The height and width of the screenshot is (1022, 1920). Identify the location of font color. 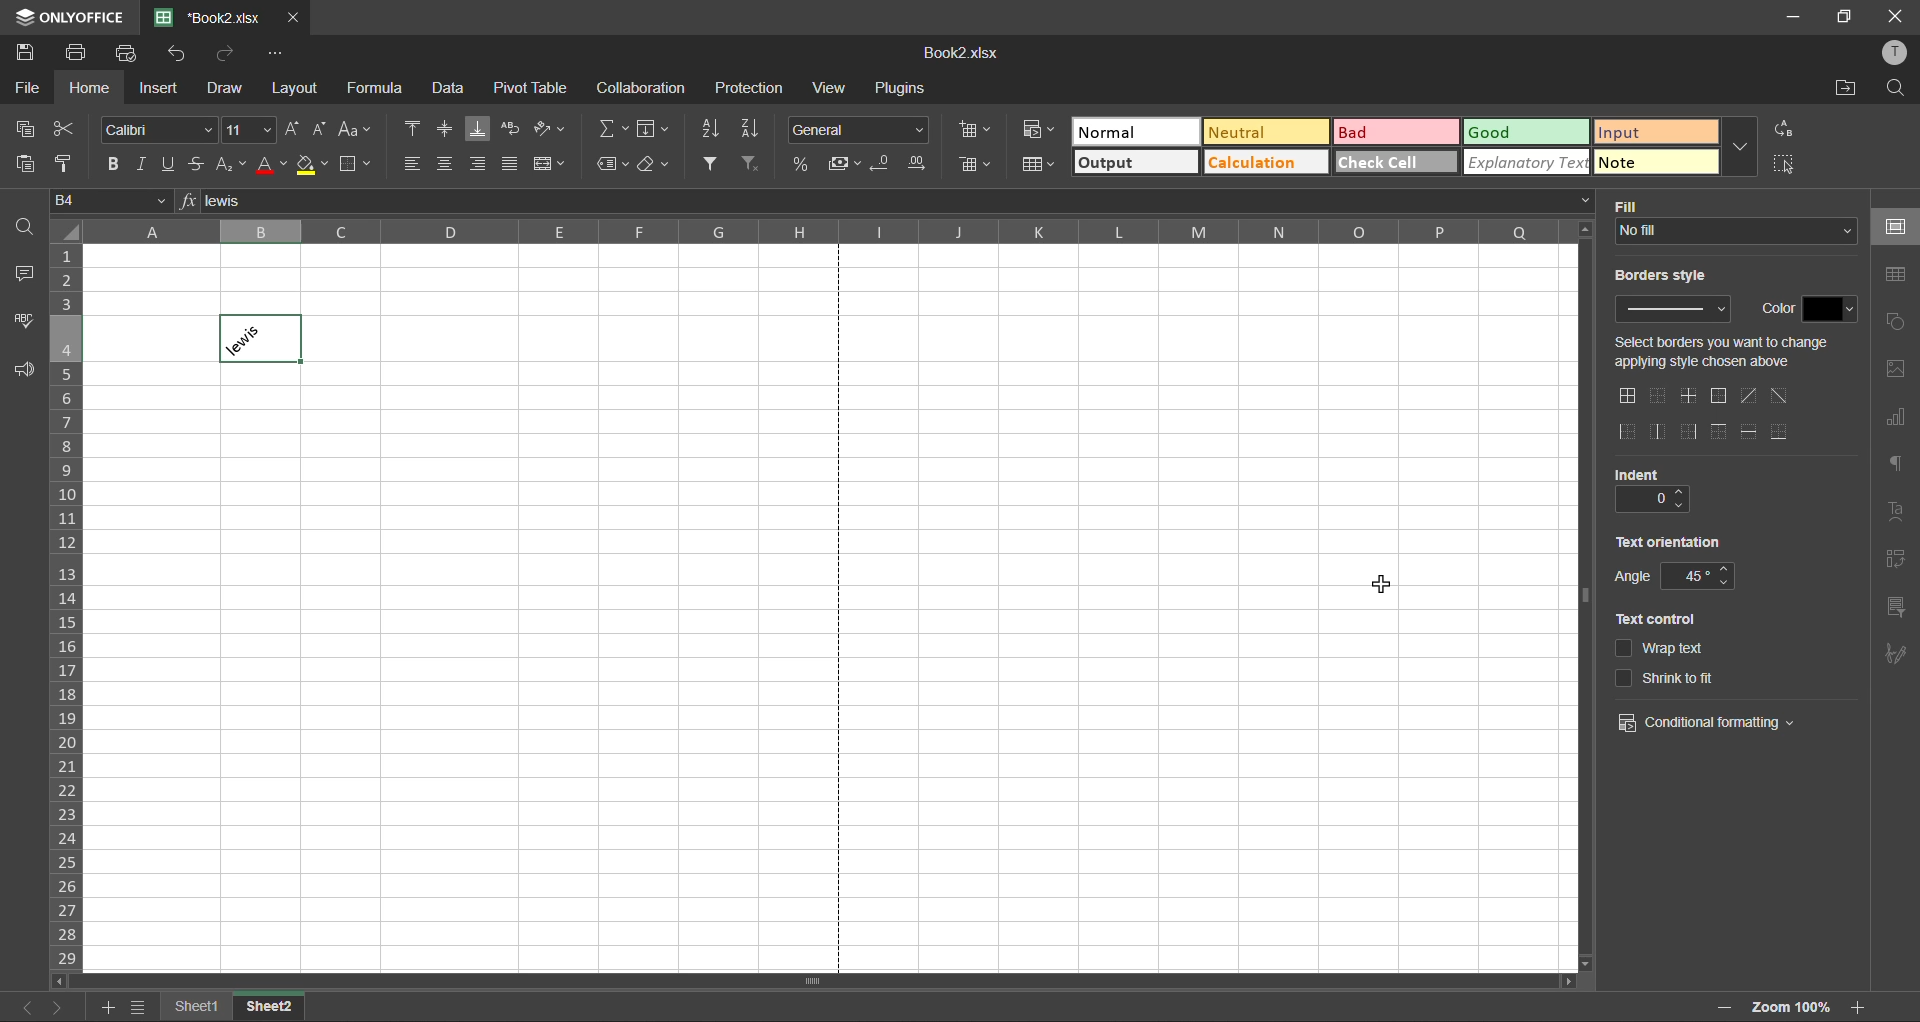
(271, 166).